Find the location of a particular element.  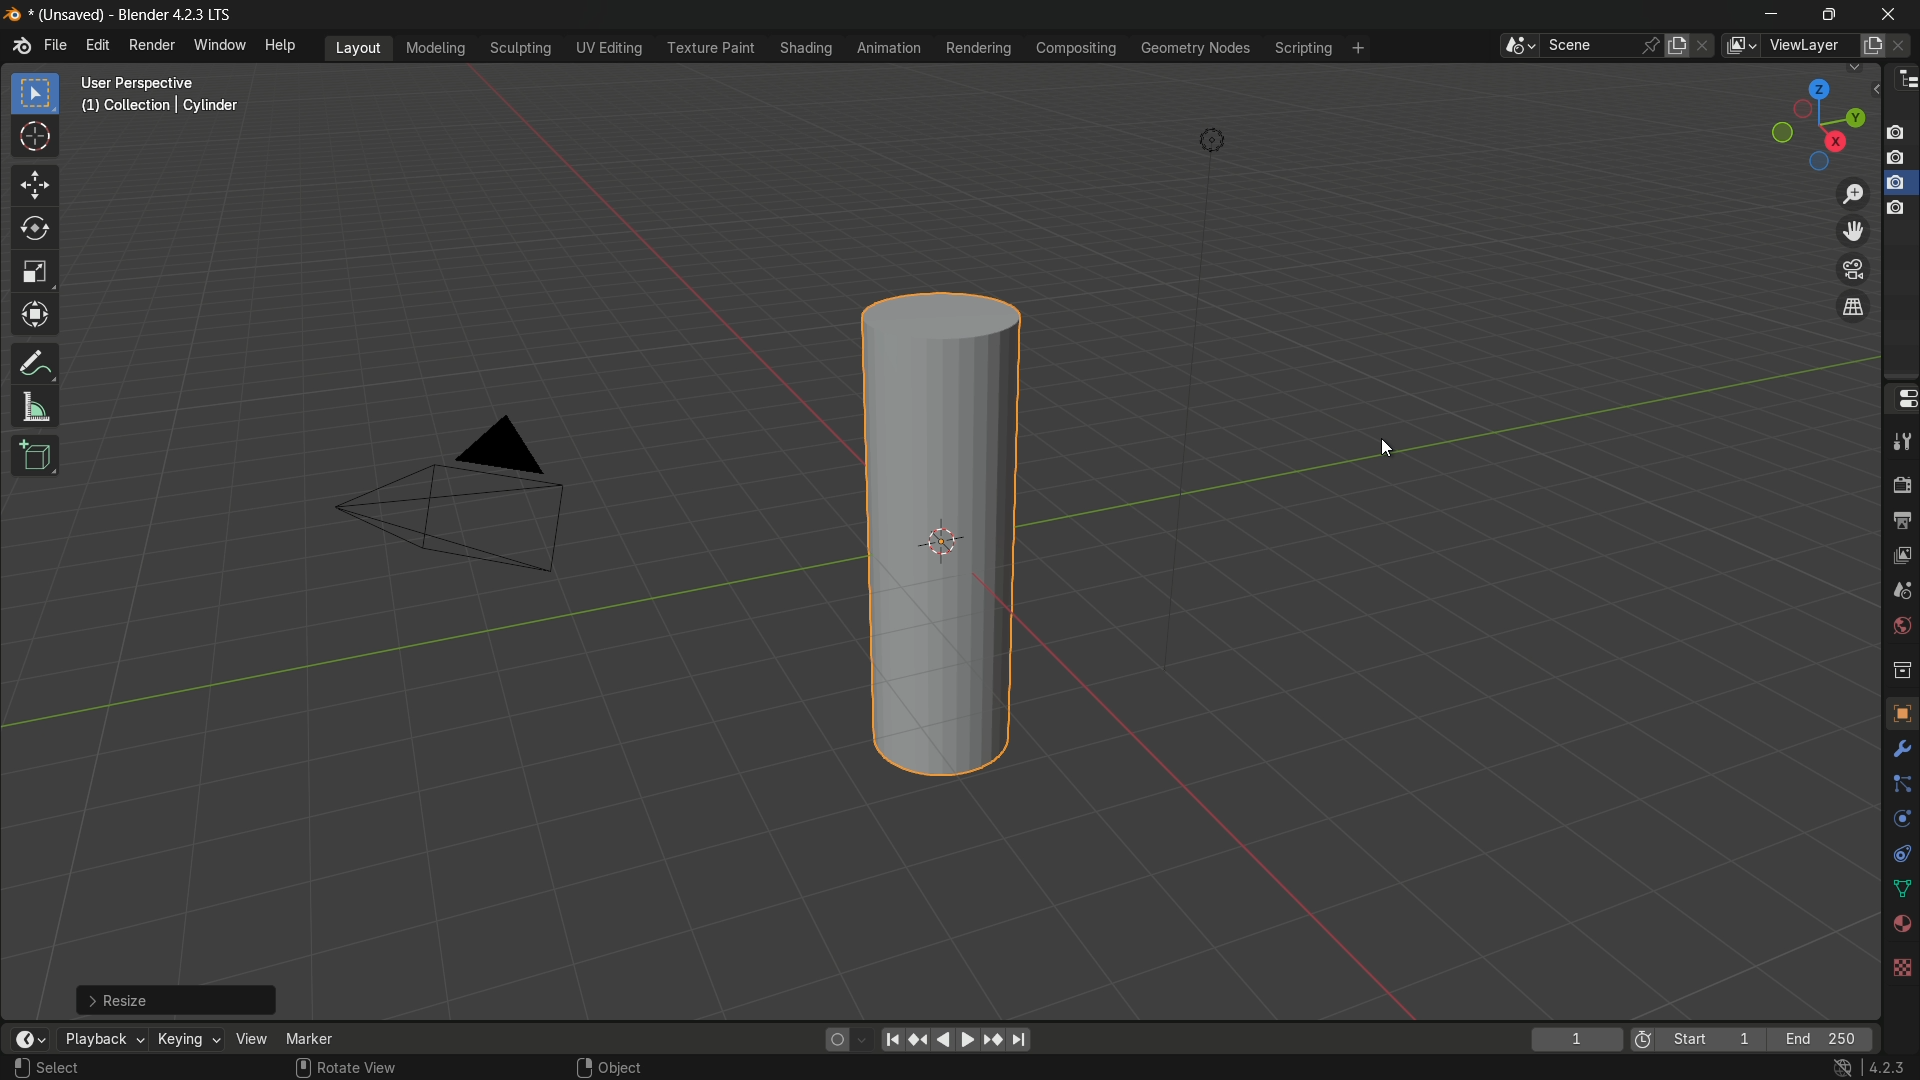

measure is located at coordinates (35, 409).